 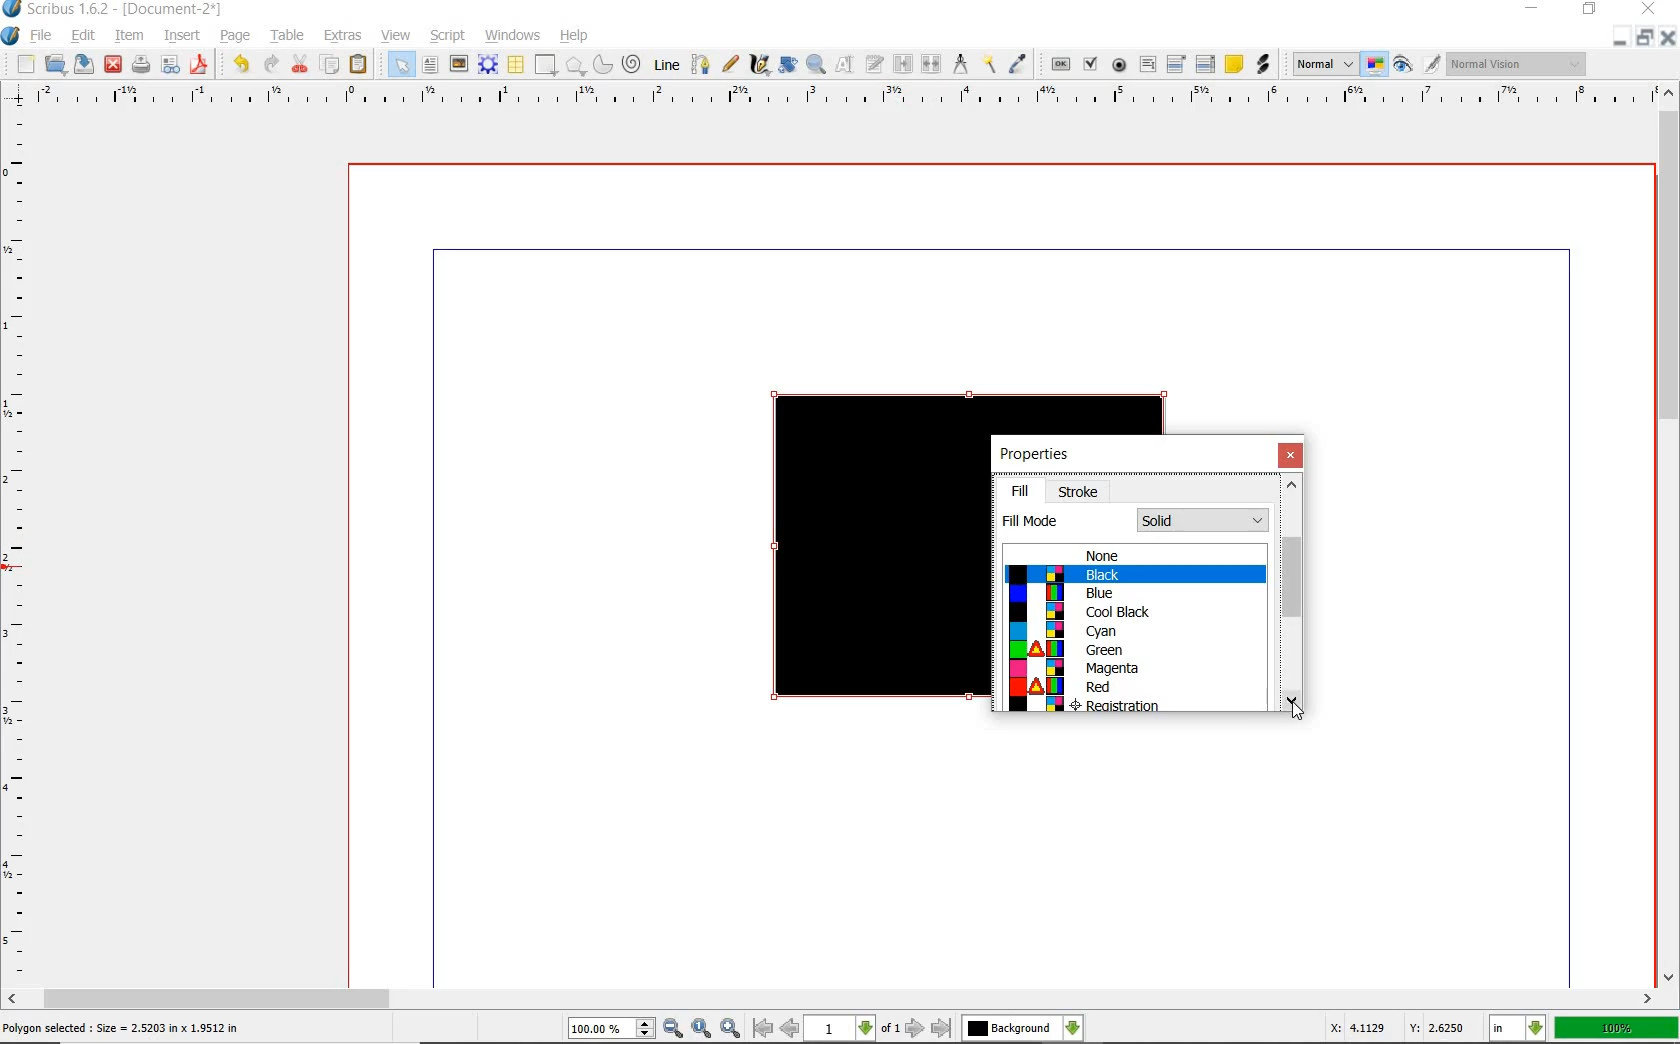 What do you see at coordinates (1640, 41) in the screenshot?
I see `RESTORE` at bounding box center [1640, 41].